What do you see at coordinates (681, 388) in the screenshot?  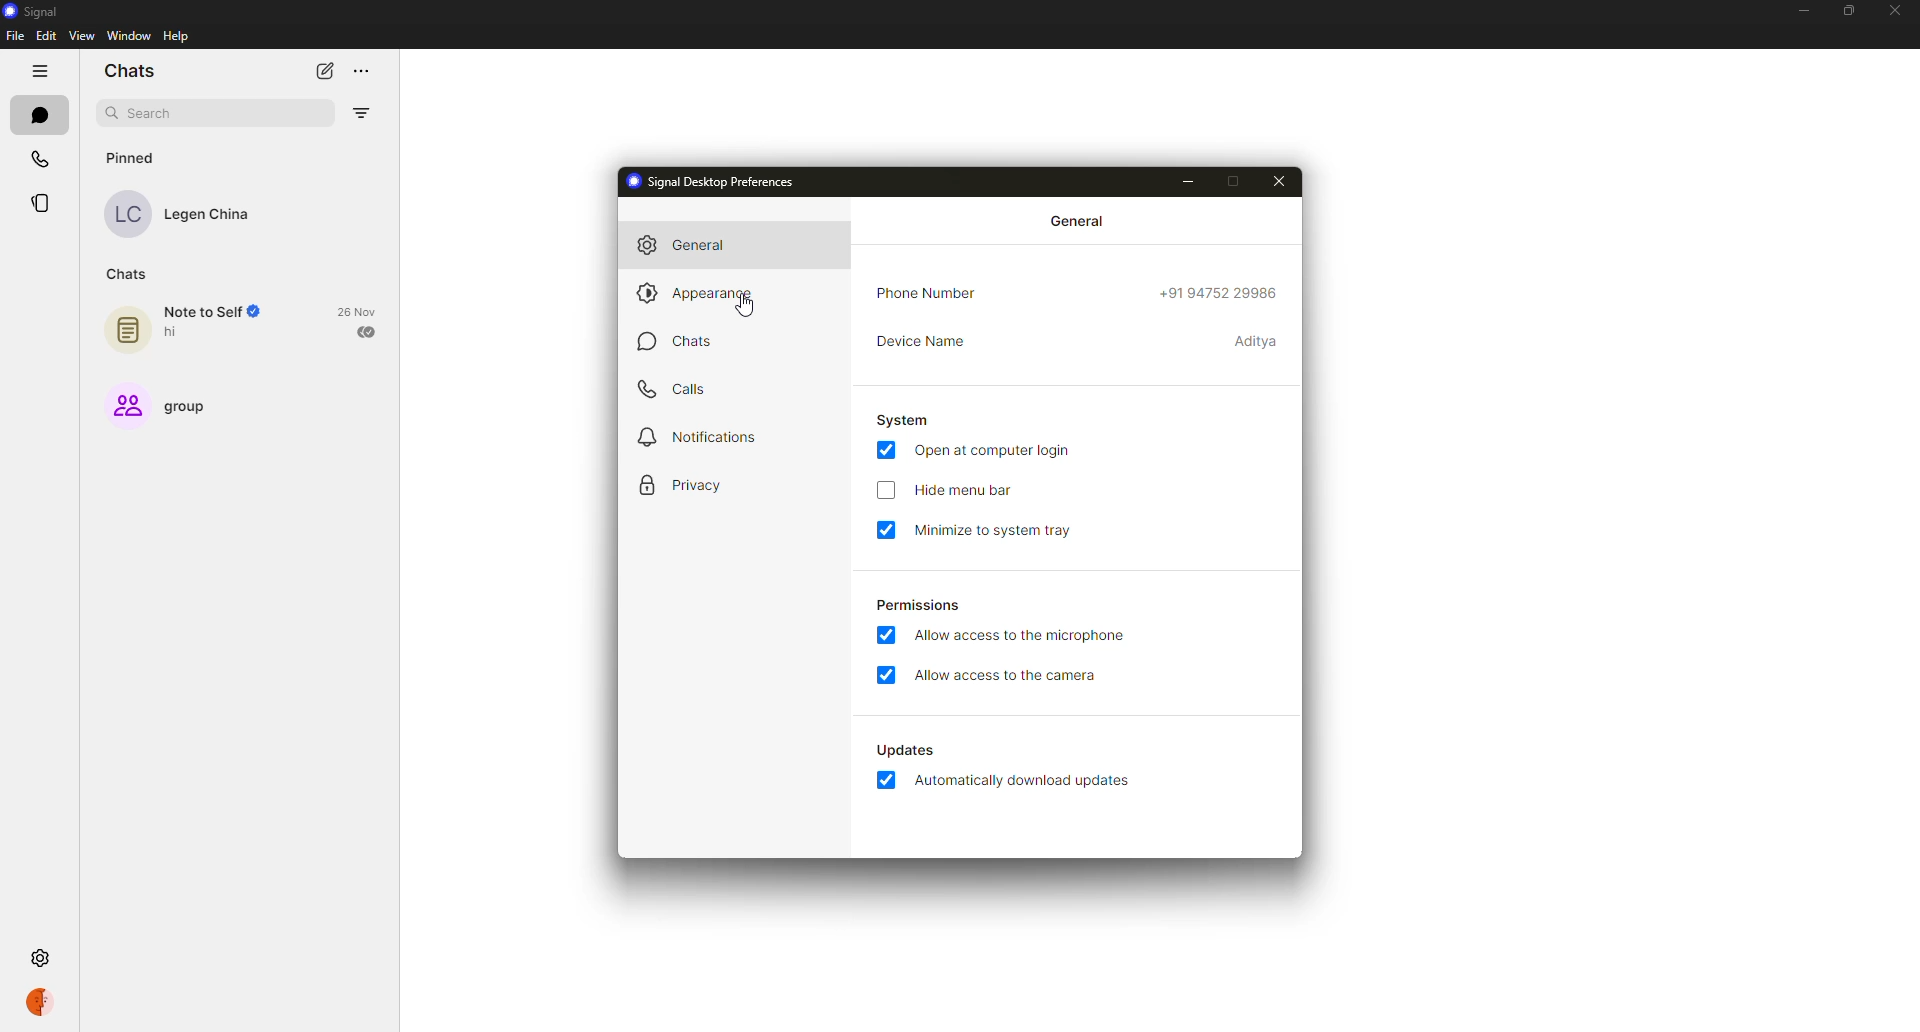 I see `calls` at bounding box center [681, 388].